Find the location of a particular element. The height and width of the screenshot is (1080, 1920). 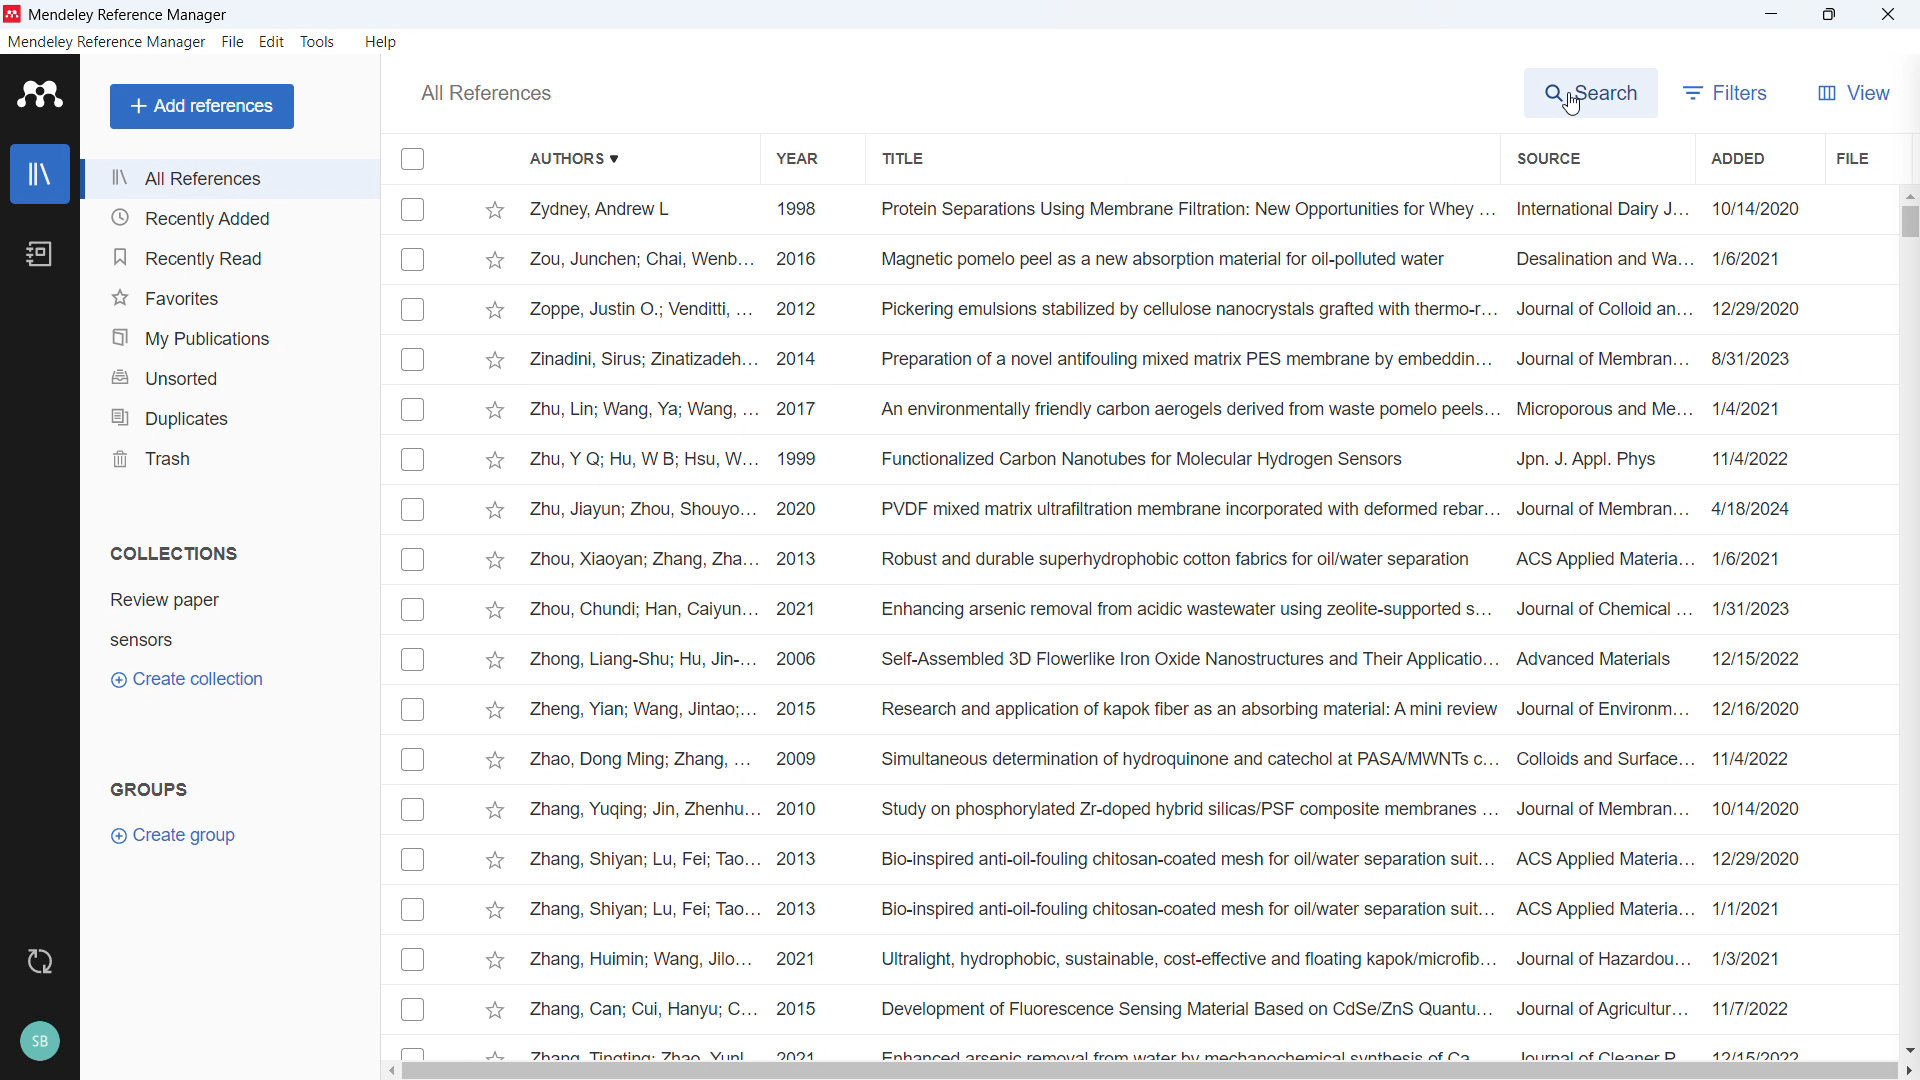

add references is located at coordinates (202, 106).